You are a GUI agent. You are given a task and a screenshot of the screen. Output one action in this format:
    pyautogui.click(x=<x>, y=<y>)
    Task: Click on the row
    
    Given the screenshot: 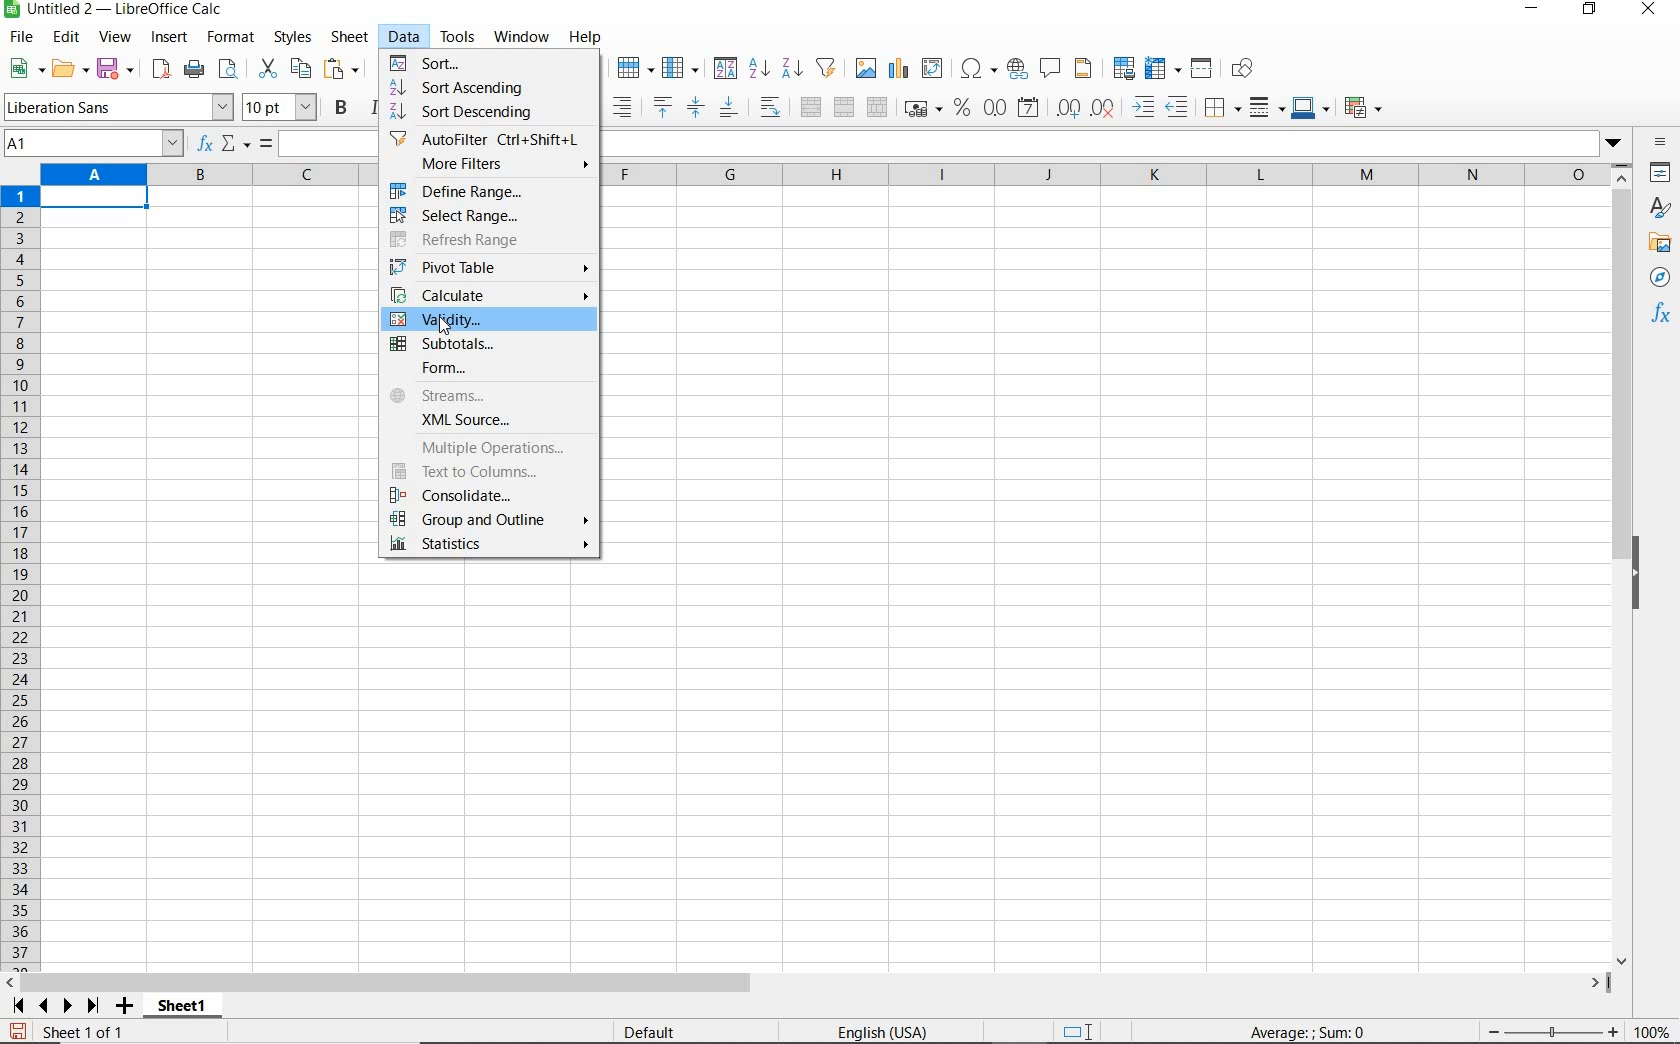 What is the action you would take?
    pyautogui.click(x=635, y=69)
    